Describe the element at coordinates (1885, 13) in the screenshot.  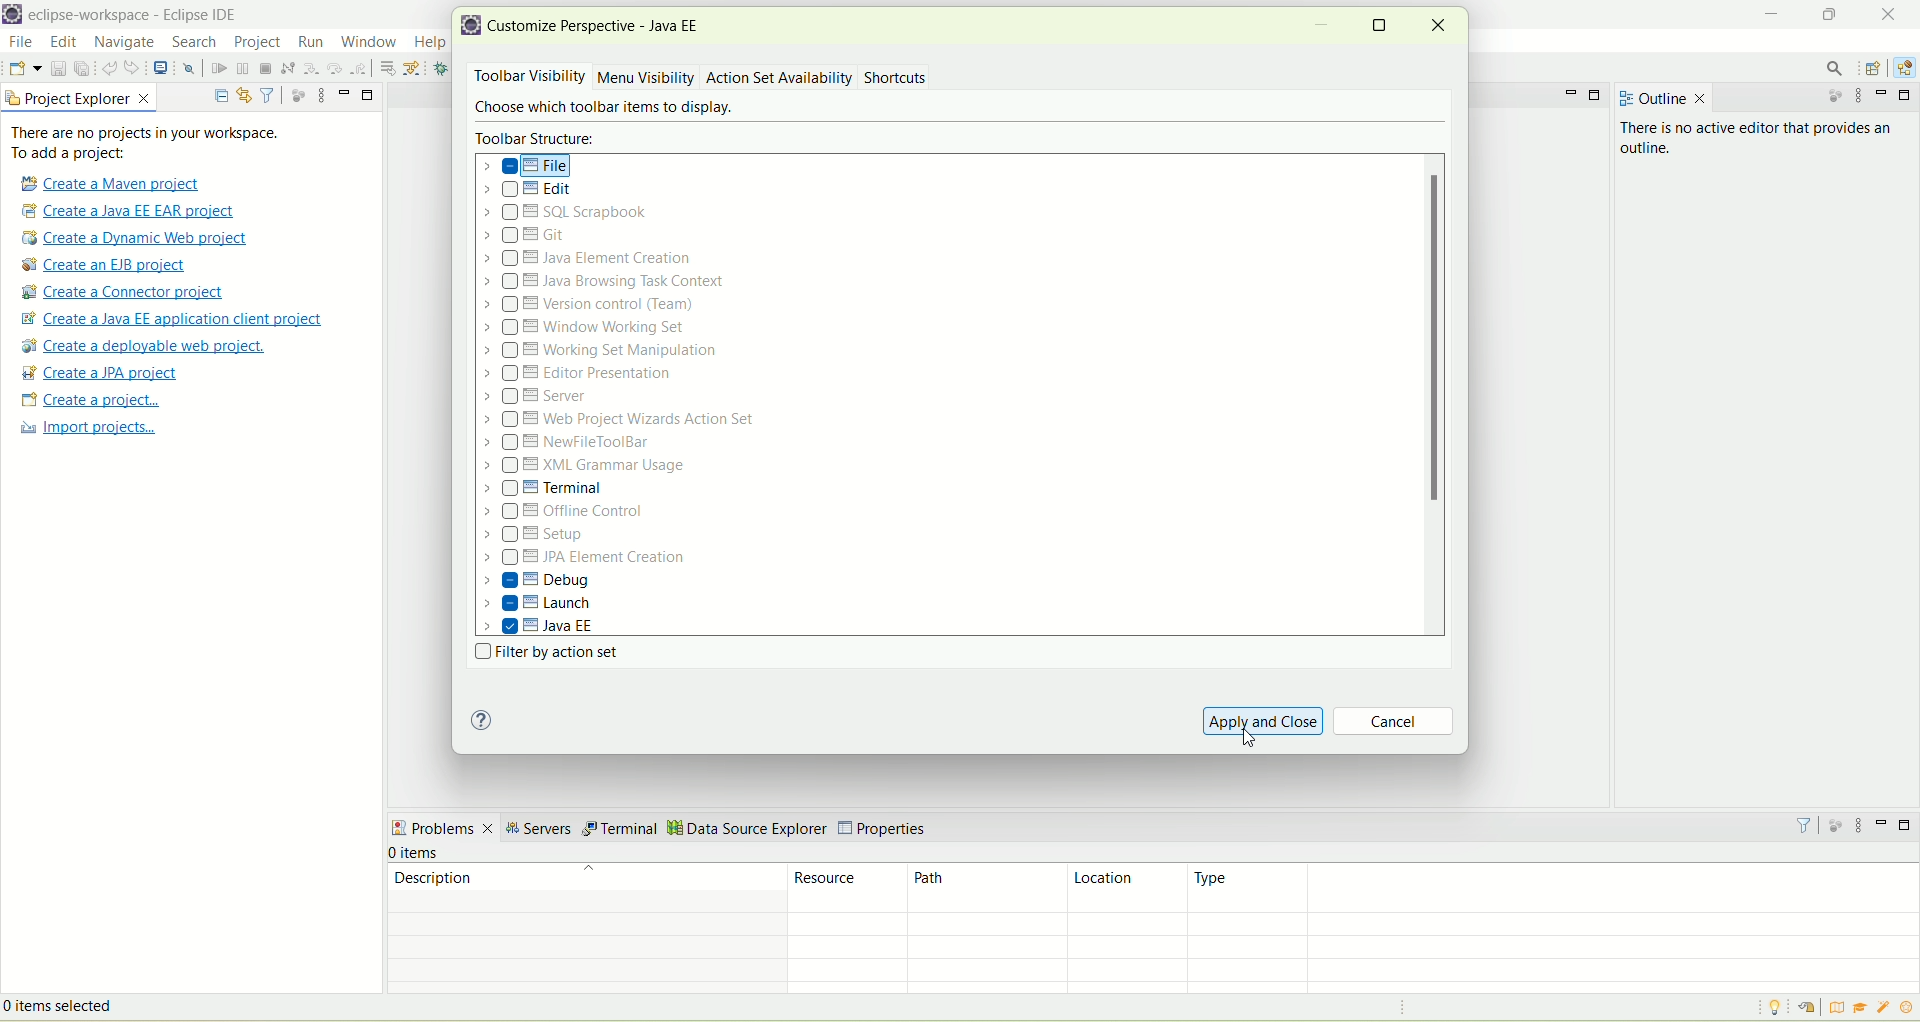
I see `close` at that location.